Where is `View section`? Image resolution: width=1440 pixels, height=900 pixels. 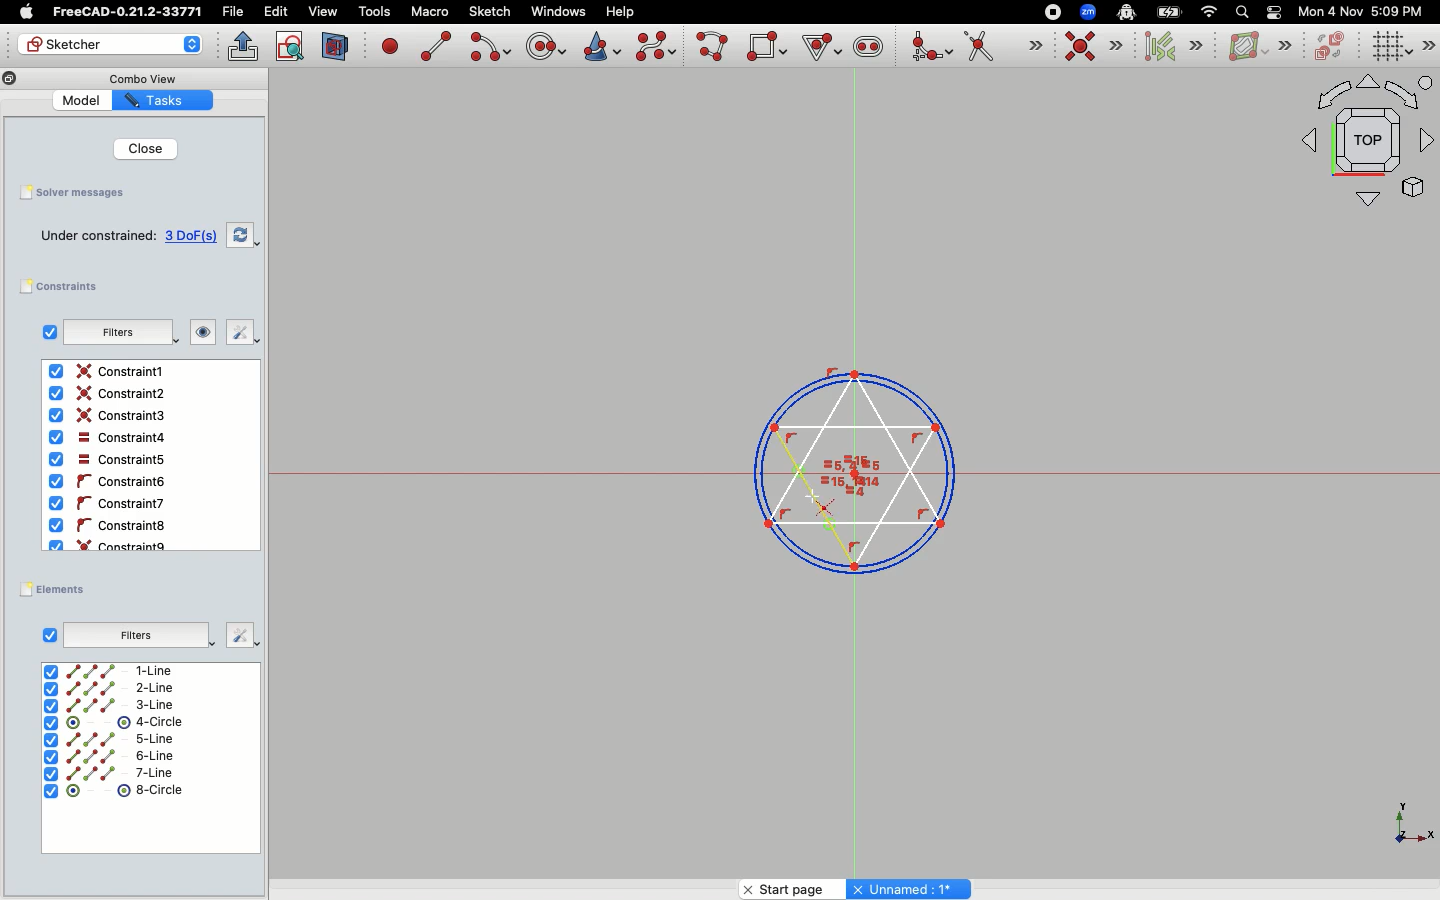
View section is located at coordinates (336, 46).